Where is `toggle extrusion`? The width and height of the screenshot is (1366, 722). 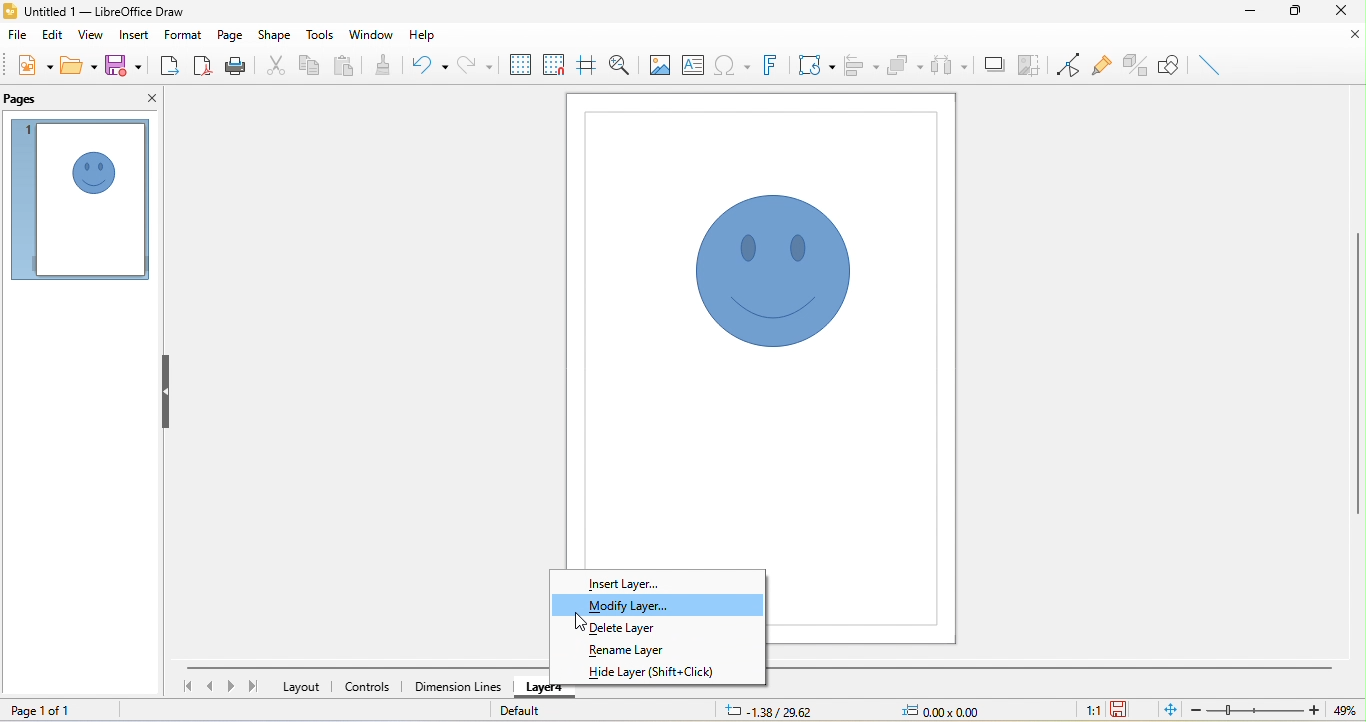
toggle extrusion is located at coordinates (1135, 65).